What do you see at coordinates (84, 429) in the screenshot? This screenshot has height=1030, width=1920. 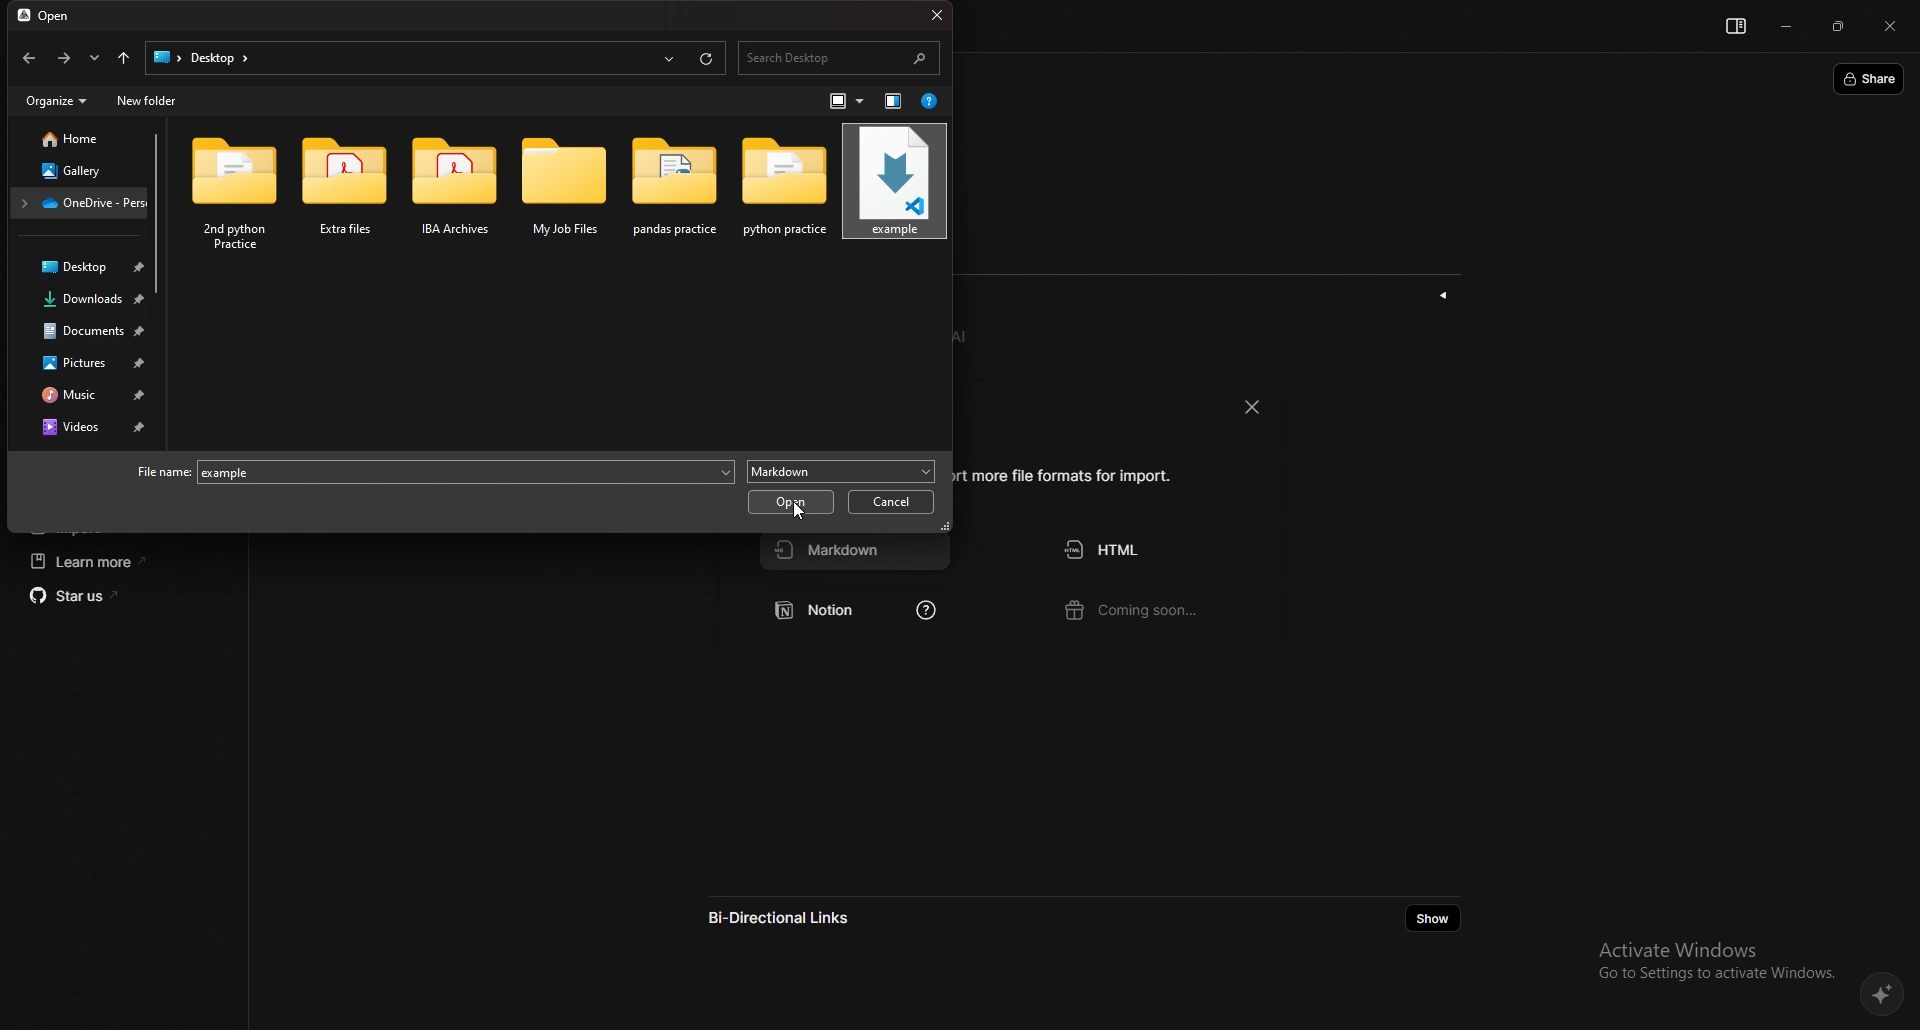 I see `videos` at bounding box center [84, 429].